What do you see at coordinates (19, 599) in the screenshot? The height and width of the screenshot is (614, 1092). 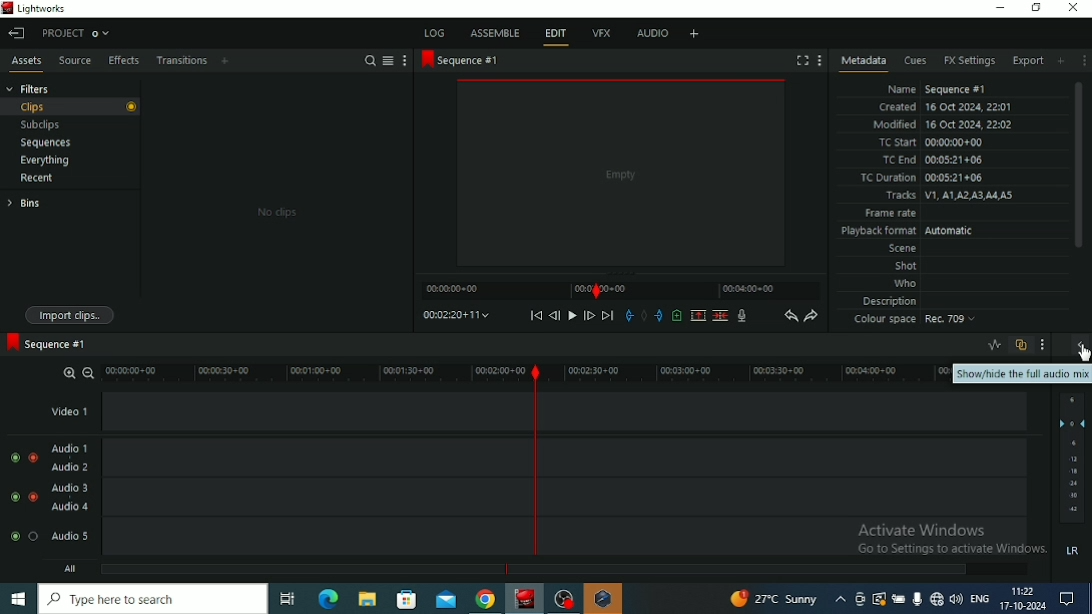 I see `Windows` at bounding box center [19, 599].